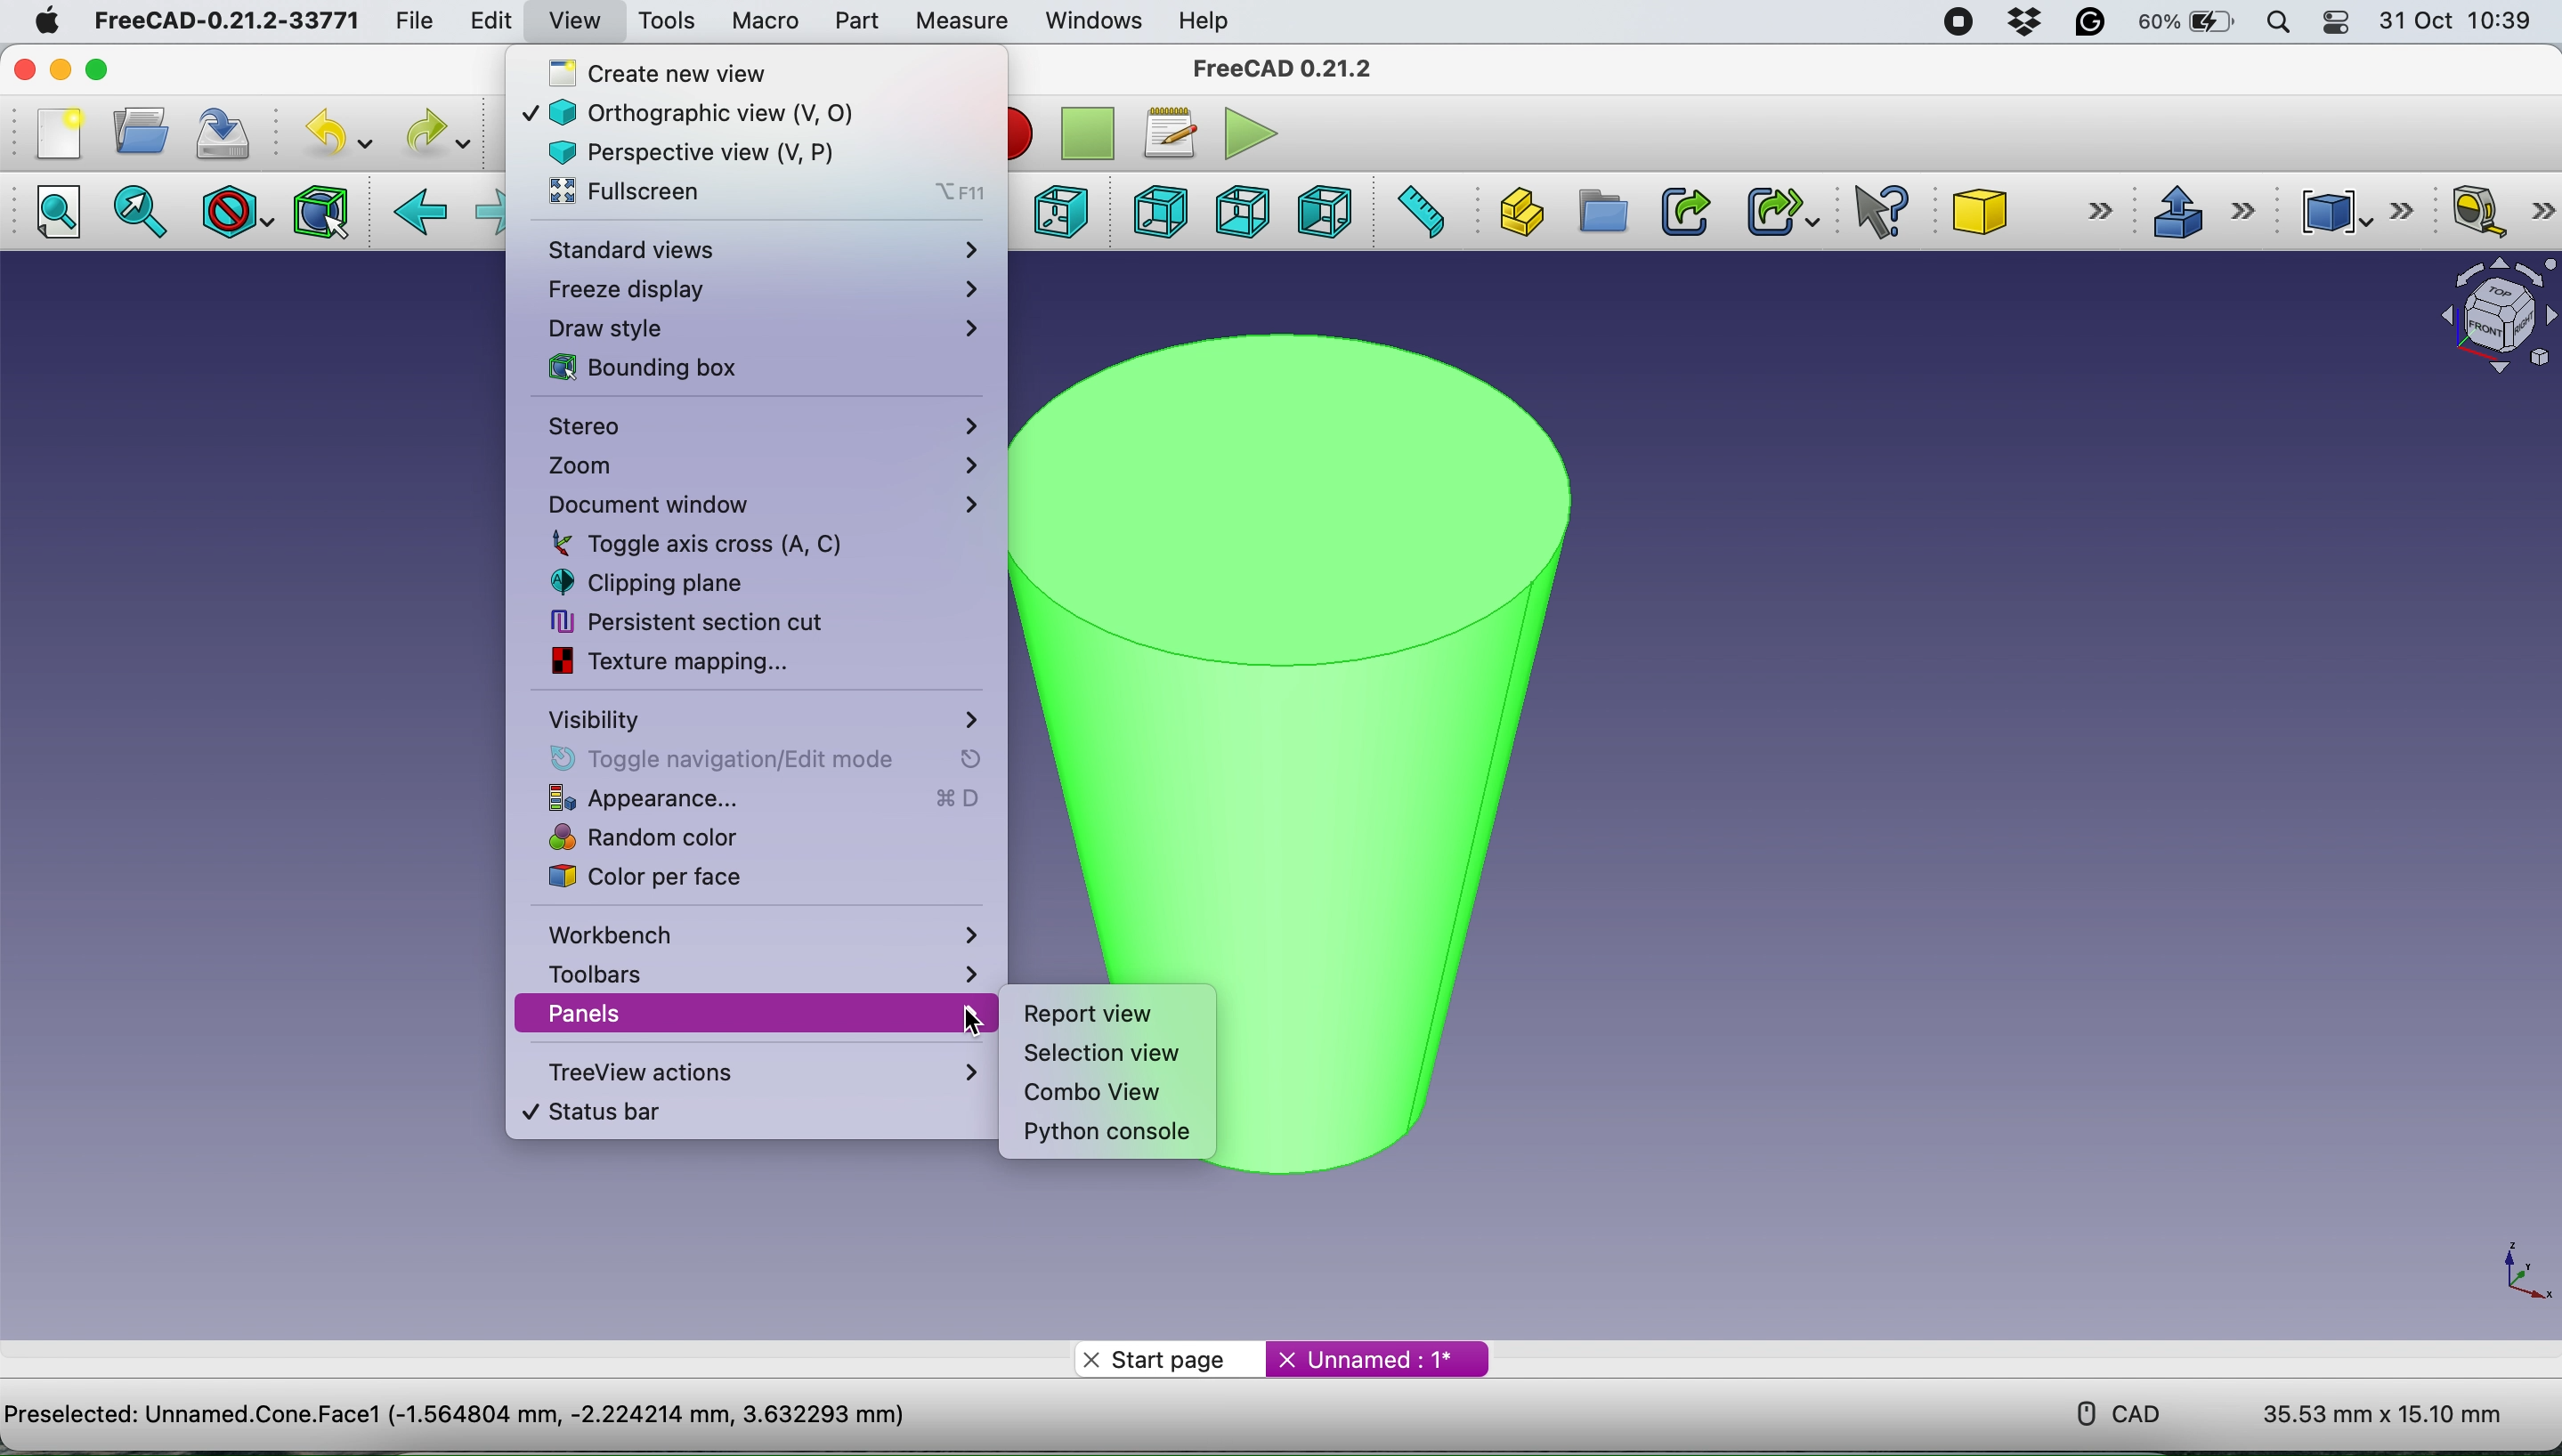 The image size is (2562, 1456). I want to click on extrude, so click(2202, 211).